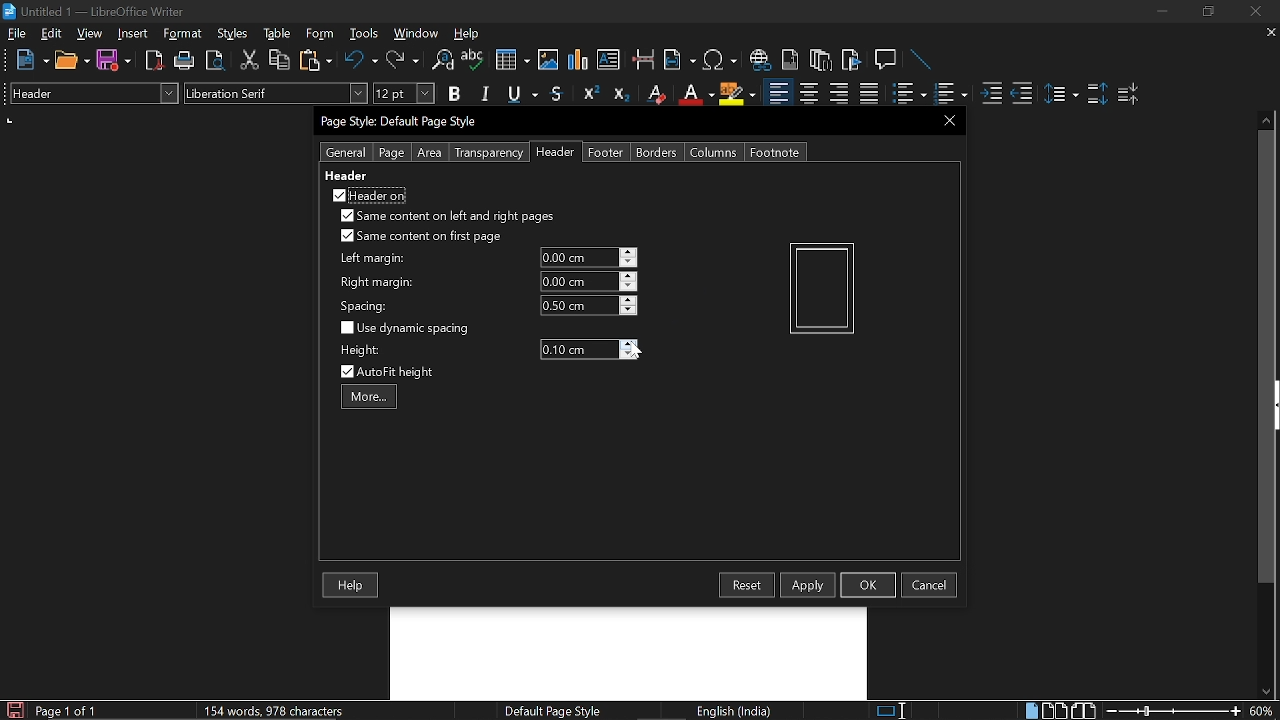  What do you see at coordinates (888, 60) in the screenshot?
I see `Insert comment` at bounding box center [888, 60].